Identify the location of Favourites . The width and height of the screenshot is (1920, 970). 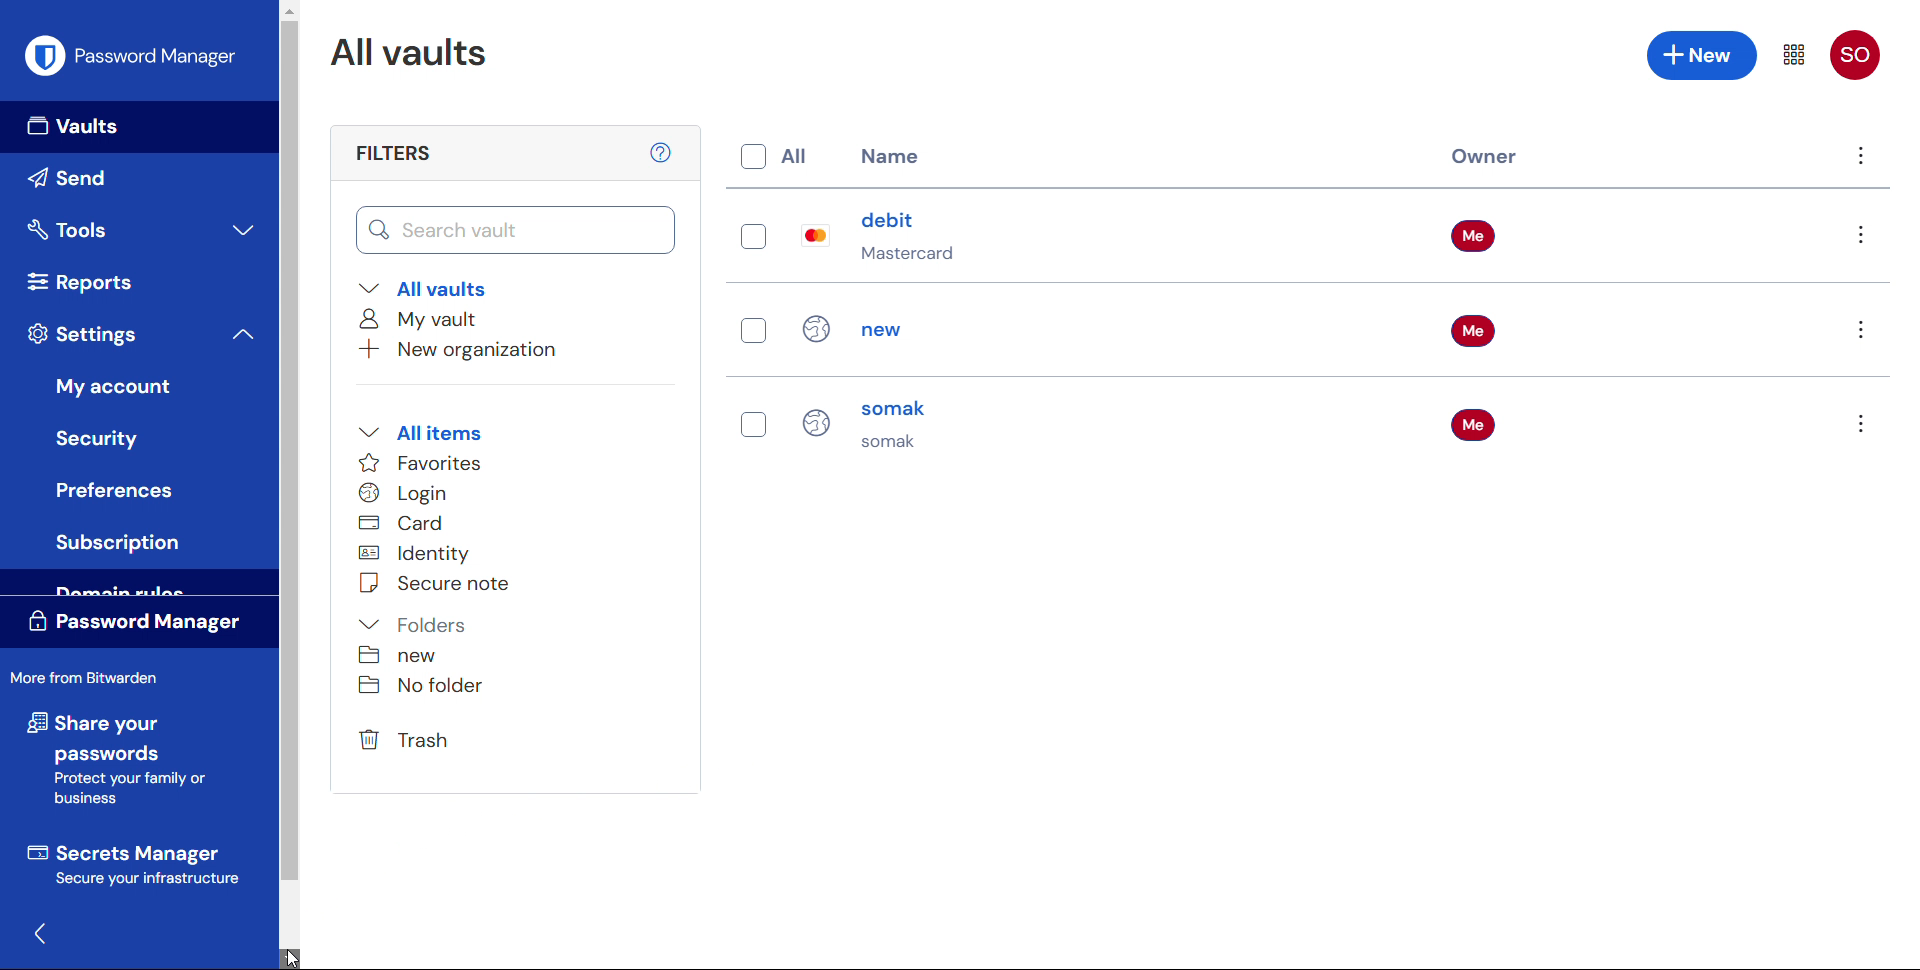
(422, 462).